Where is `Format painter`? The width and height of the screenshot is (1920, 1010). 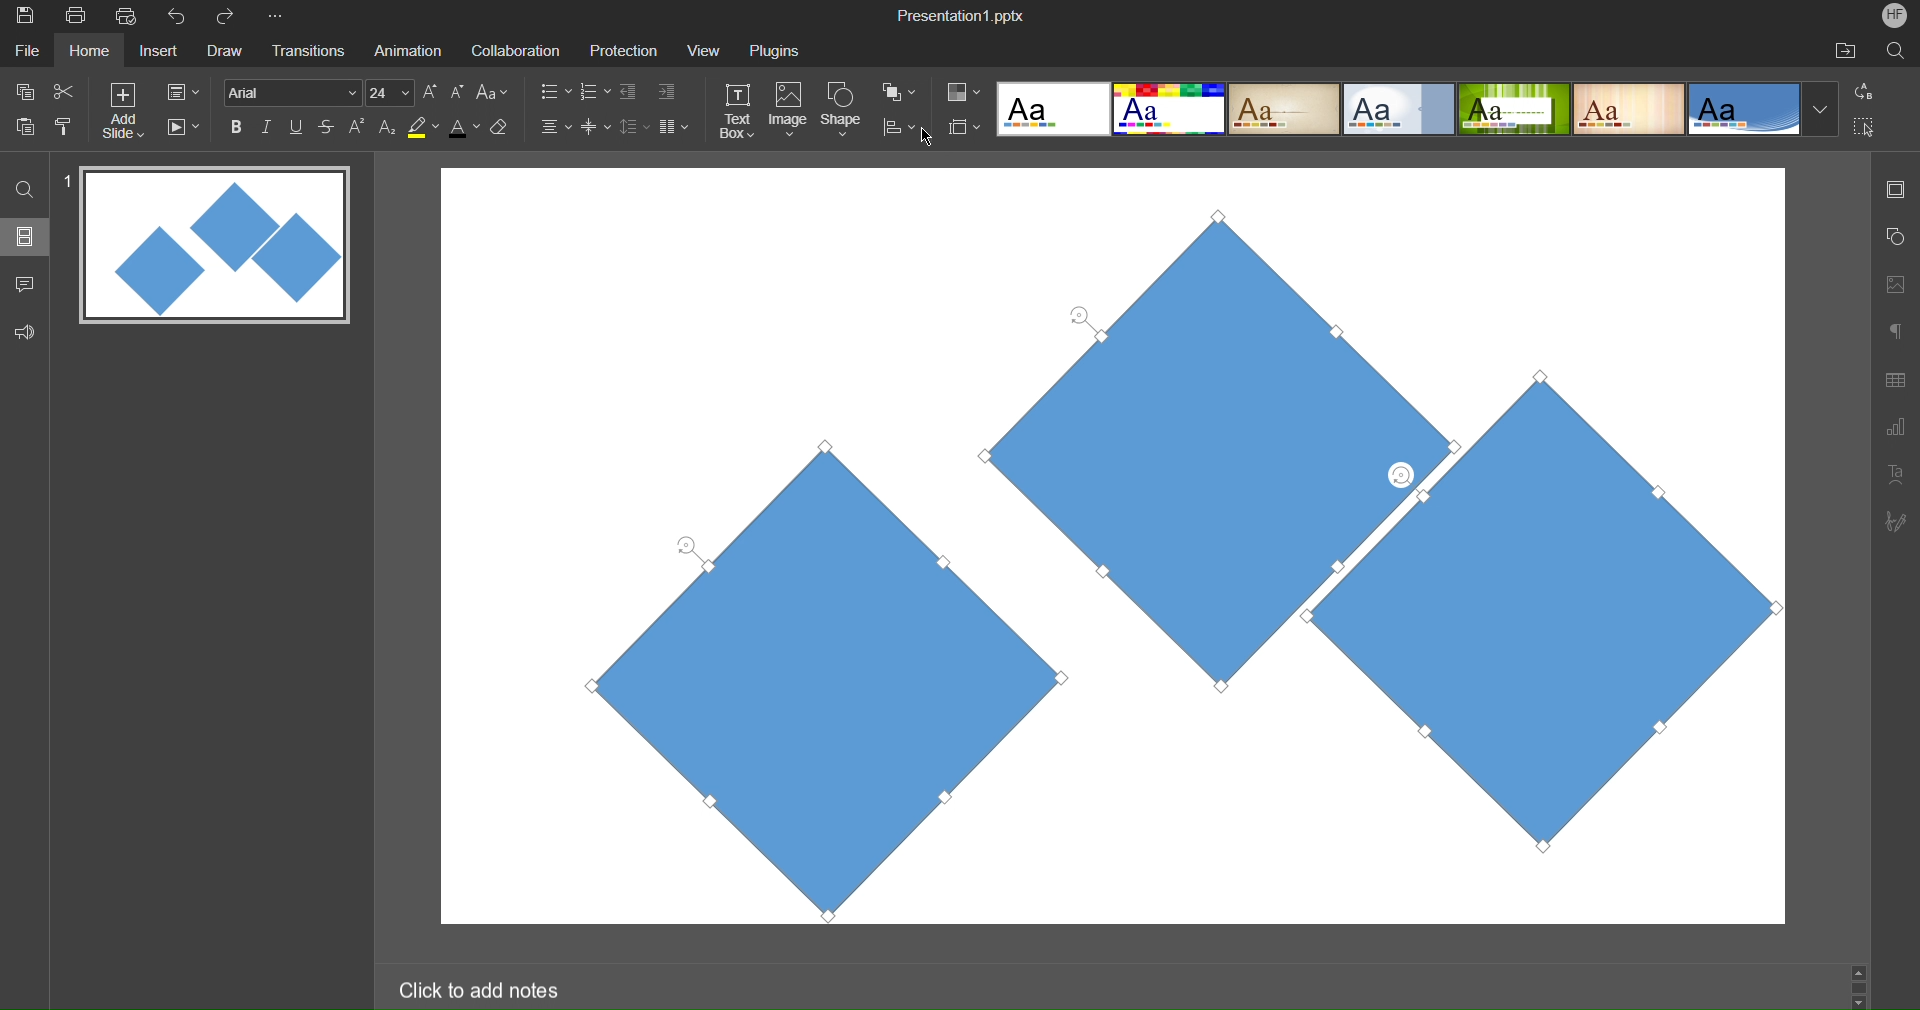 Format painter is located at coordinates (67, 126).